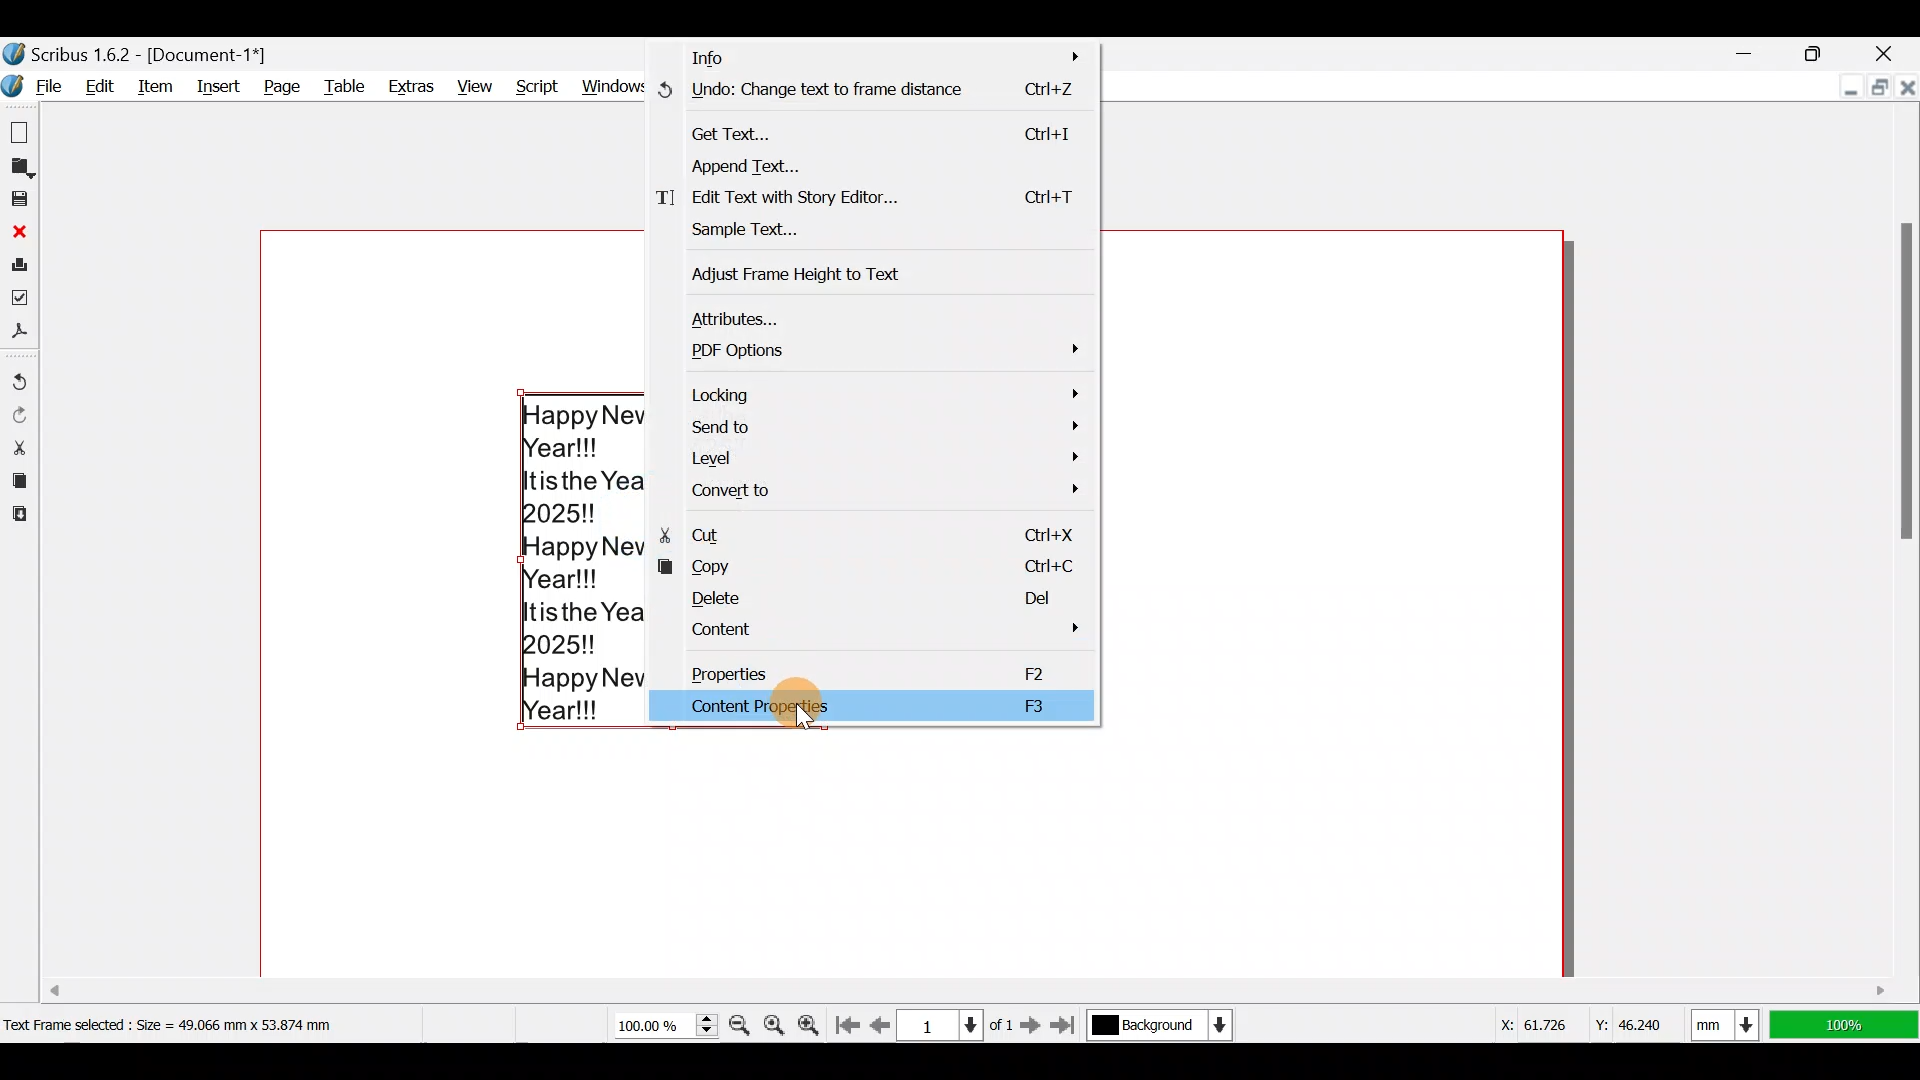 The width and height of the screenshot is (1920, 1080). I want to click on Info, so click(883, 54).